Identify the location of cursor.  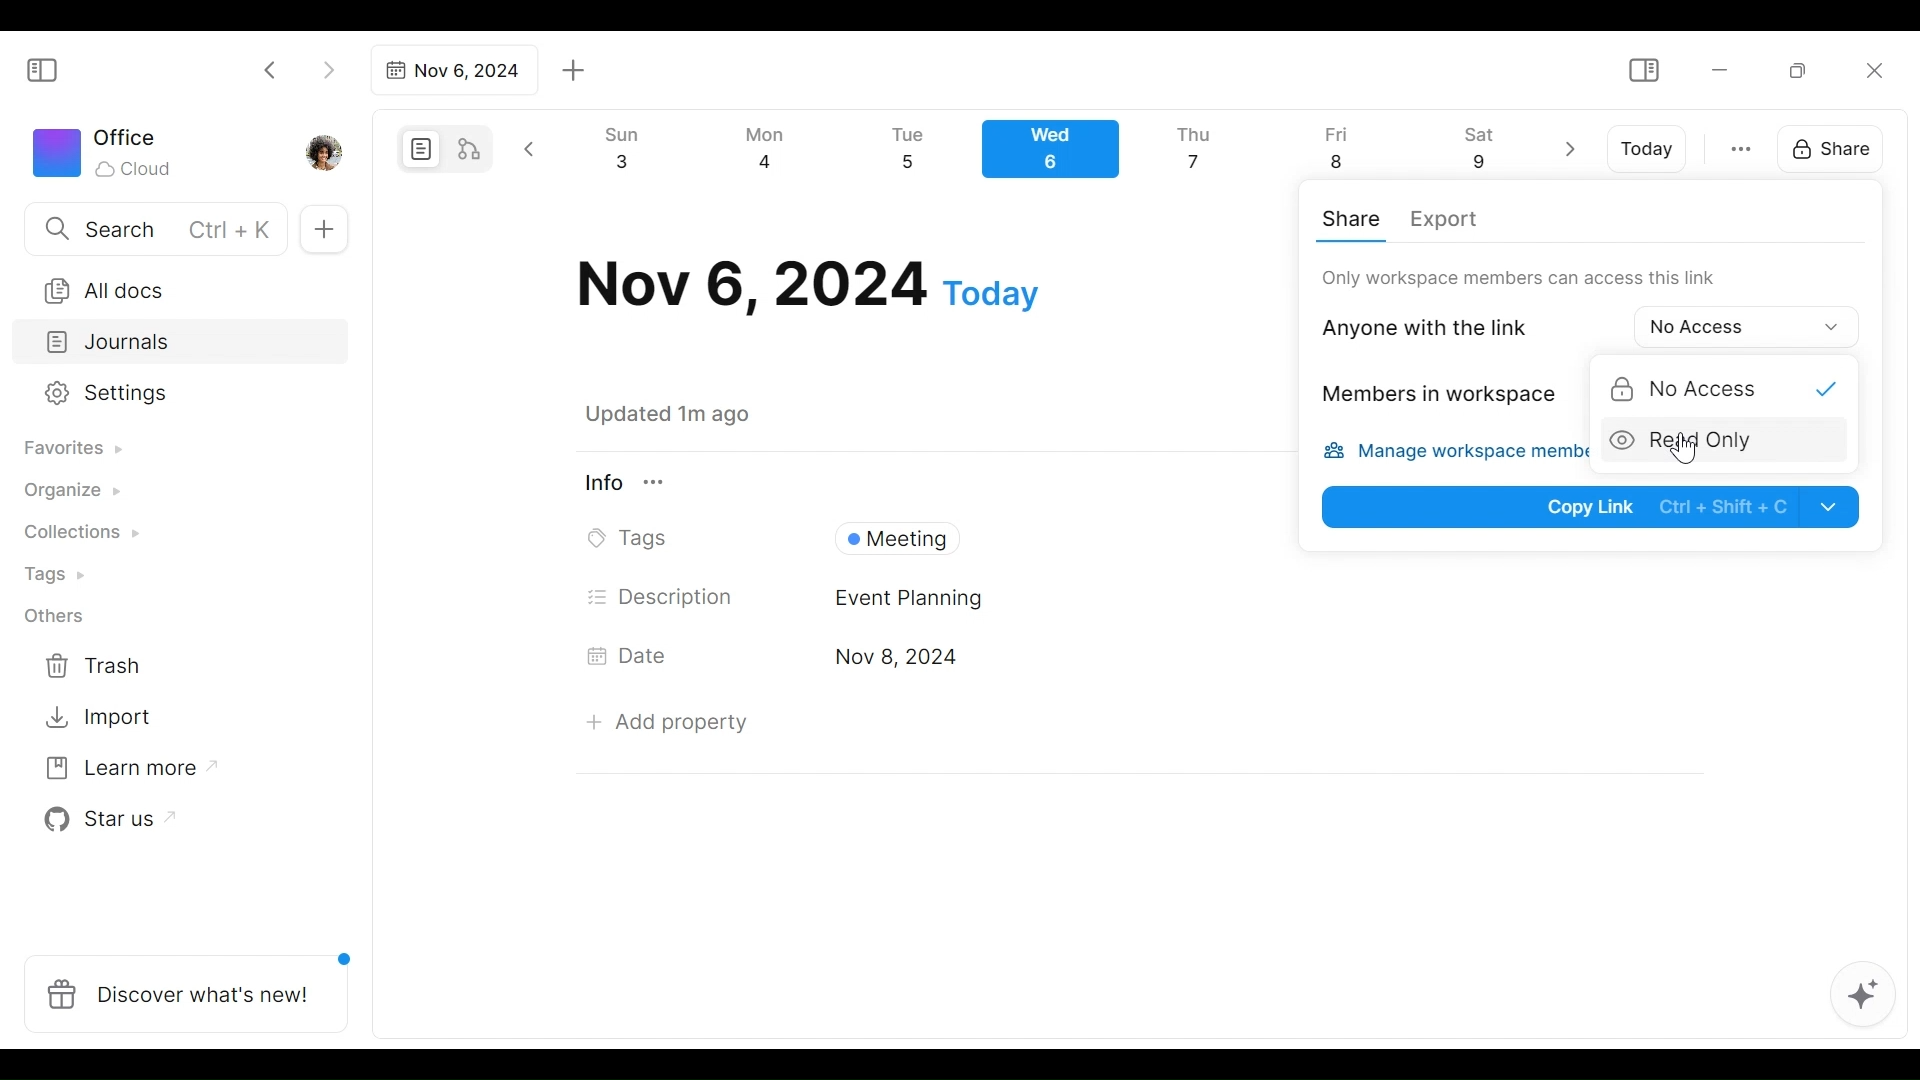
(1687, 455).